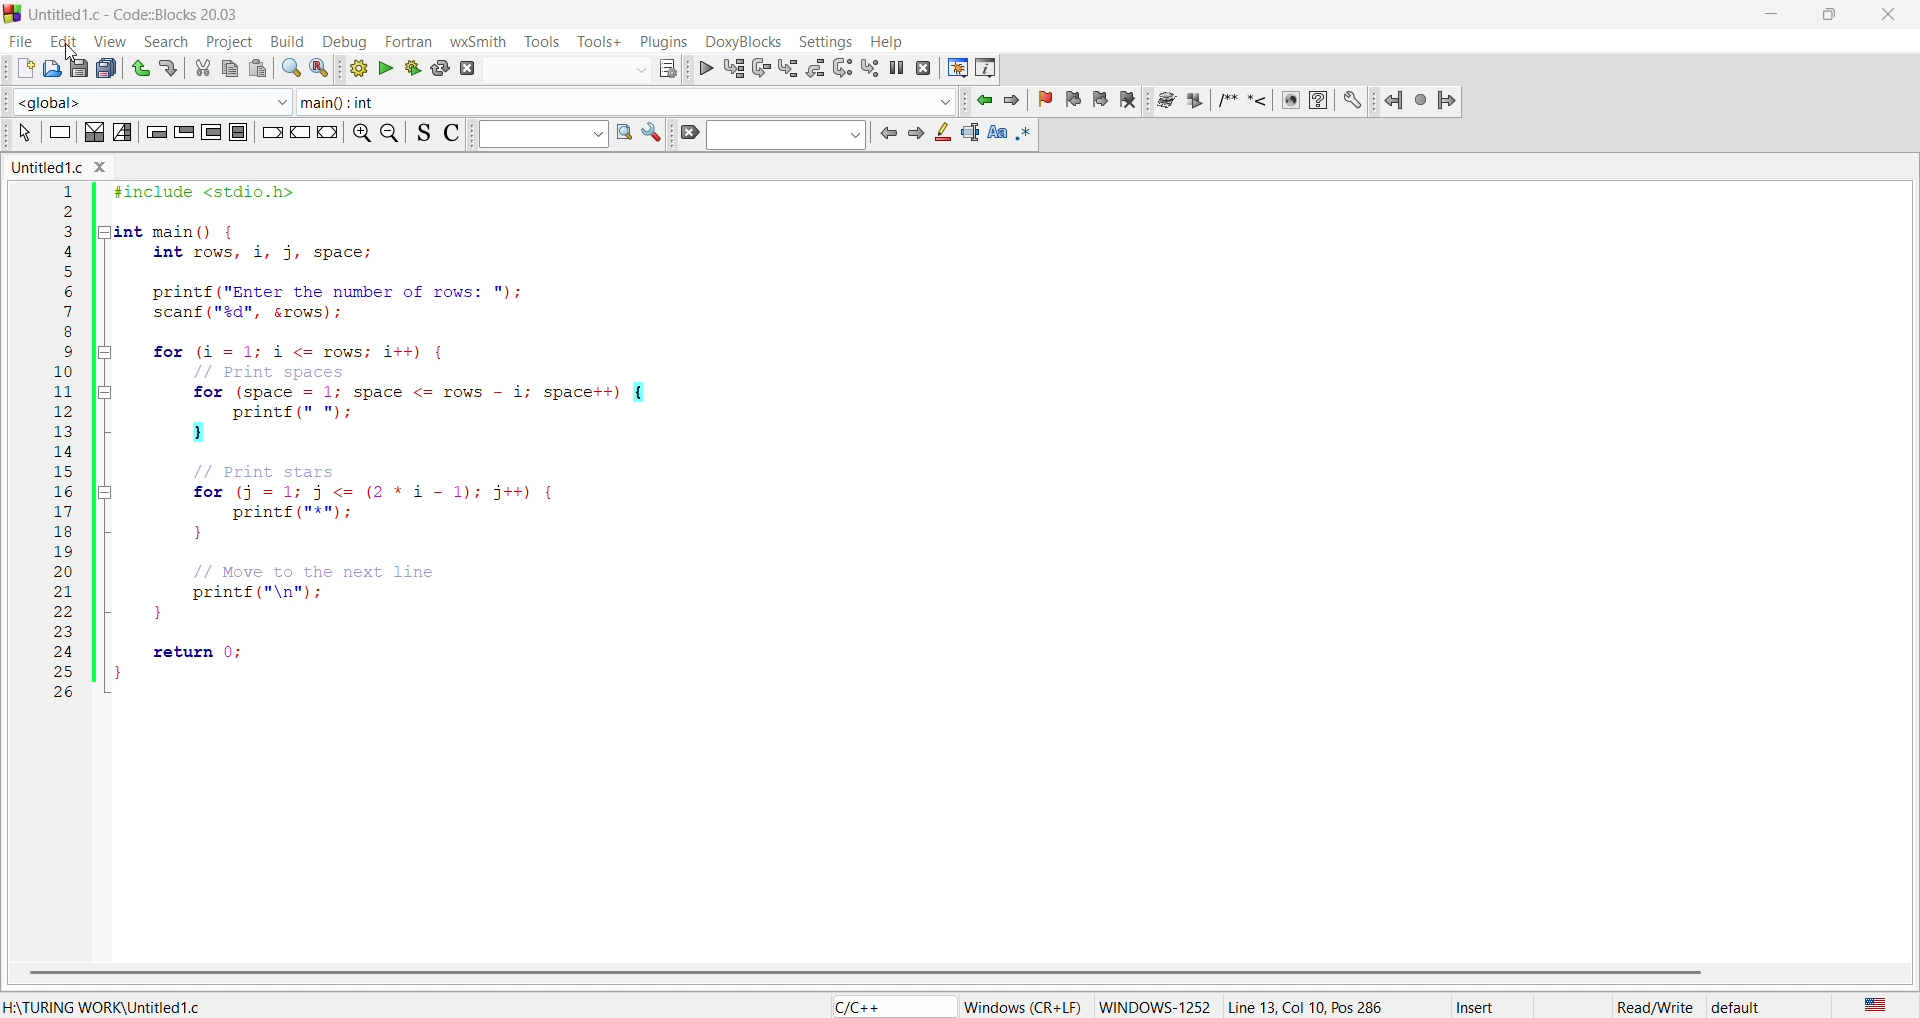 The image size is (1920, 1018). What do you see at coordinates (298, 132) in the screenshot?
I see `continue instruction` at bounding box center [298, 132].